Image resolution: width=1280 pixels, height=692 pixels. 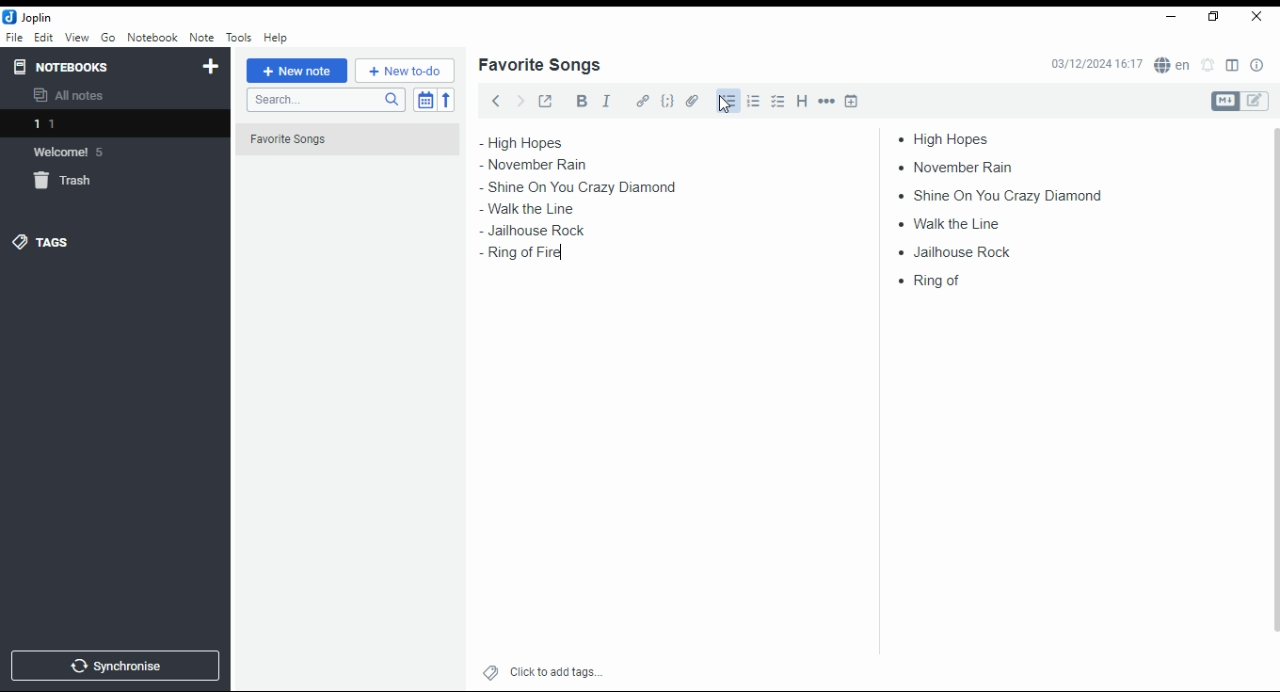 What do you see at coordinates (1258, 17) in the screenshot?
I see `close window` at bounding box center [1258, 17].